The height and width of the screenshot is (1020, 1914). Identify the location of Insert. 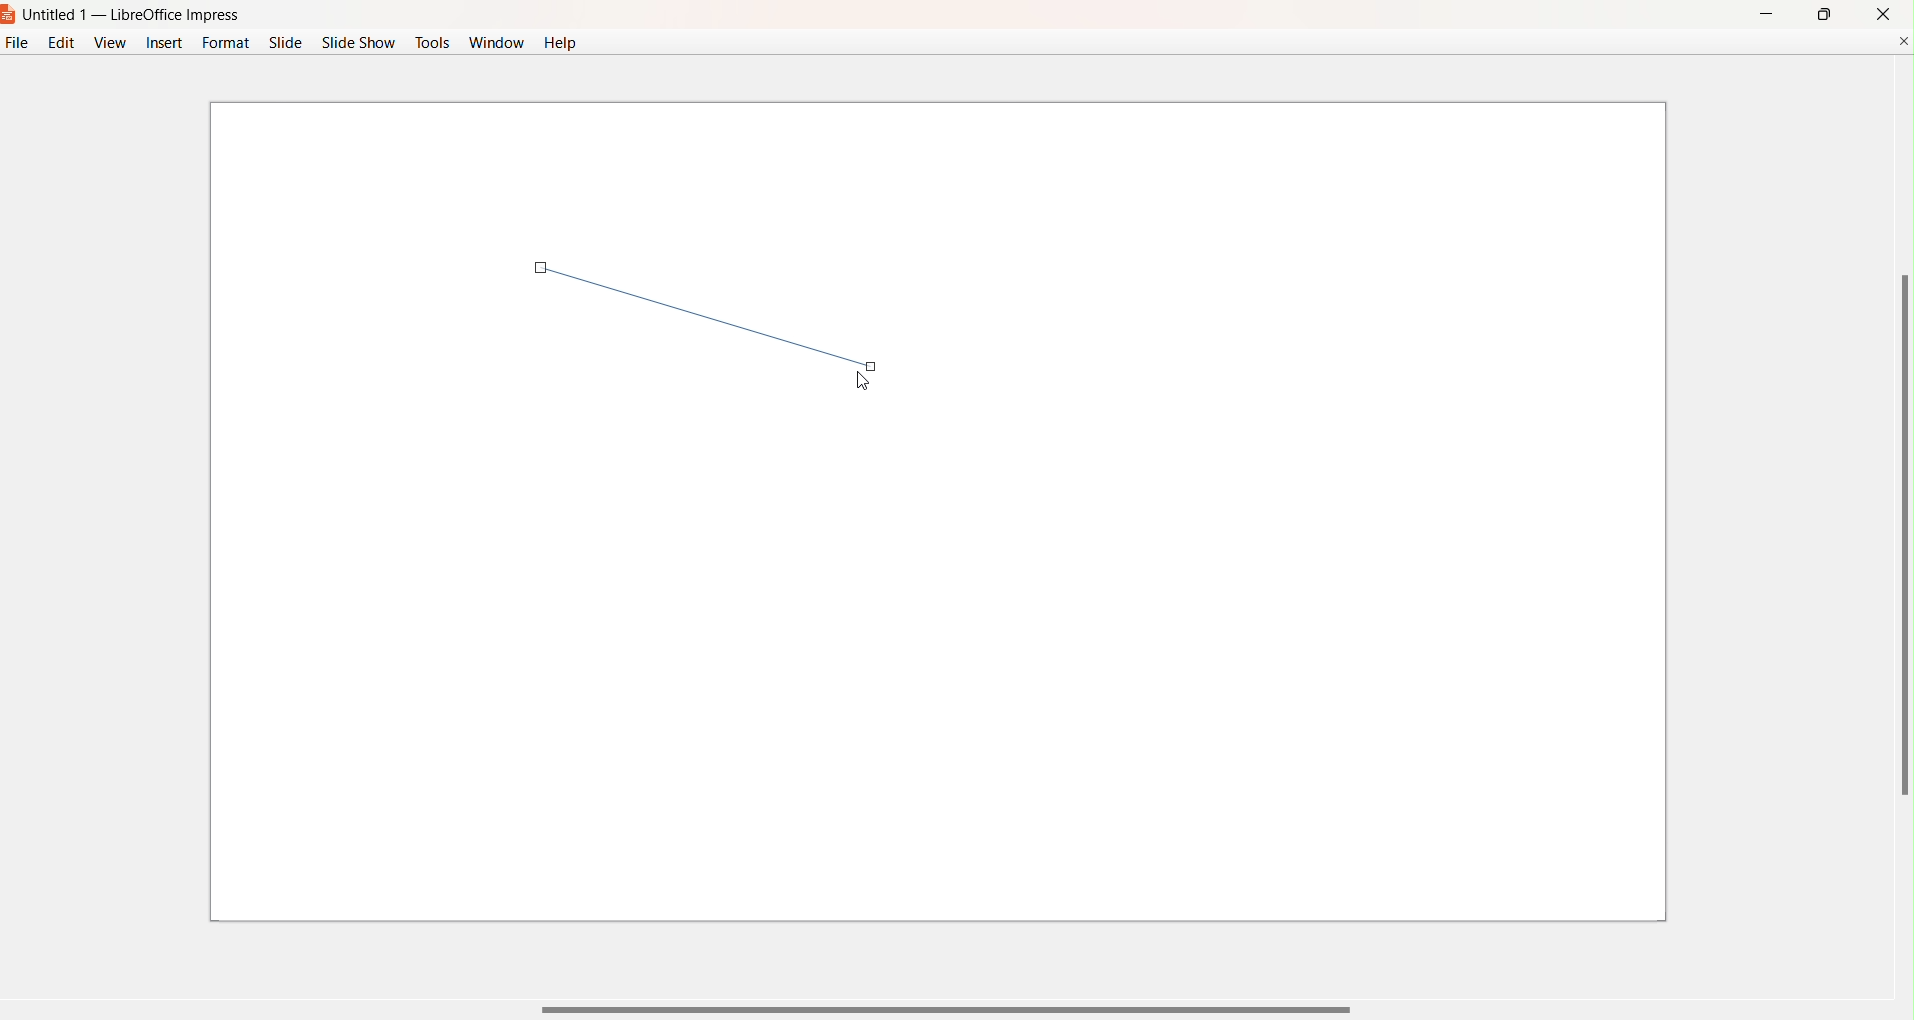
(161, 46).